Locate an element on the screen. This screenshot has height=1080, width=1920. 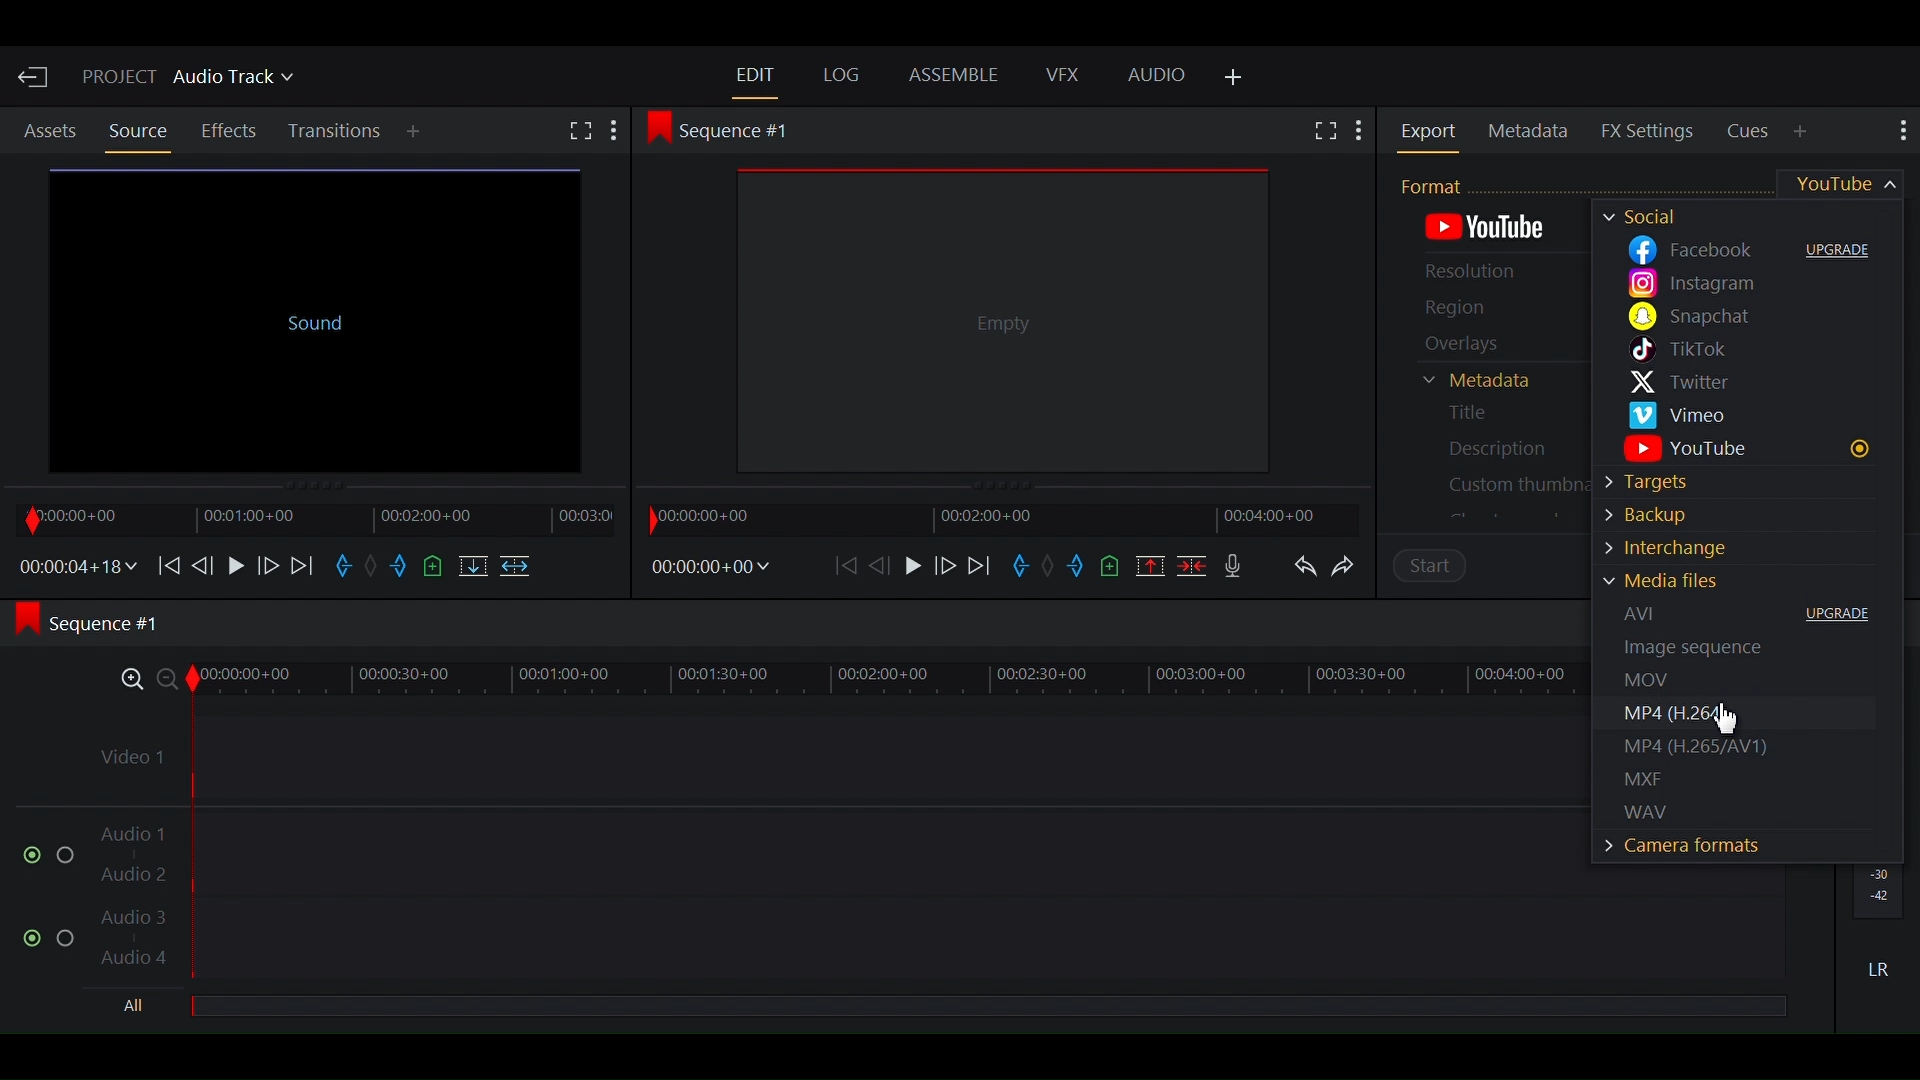
Source Clip is located at coordinates (311, 316).